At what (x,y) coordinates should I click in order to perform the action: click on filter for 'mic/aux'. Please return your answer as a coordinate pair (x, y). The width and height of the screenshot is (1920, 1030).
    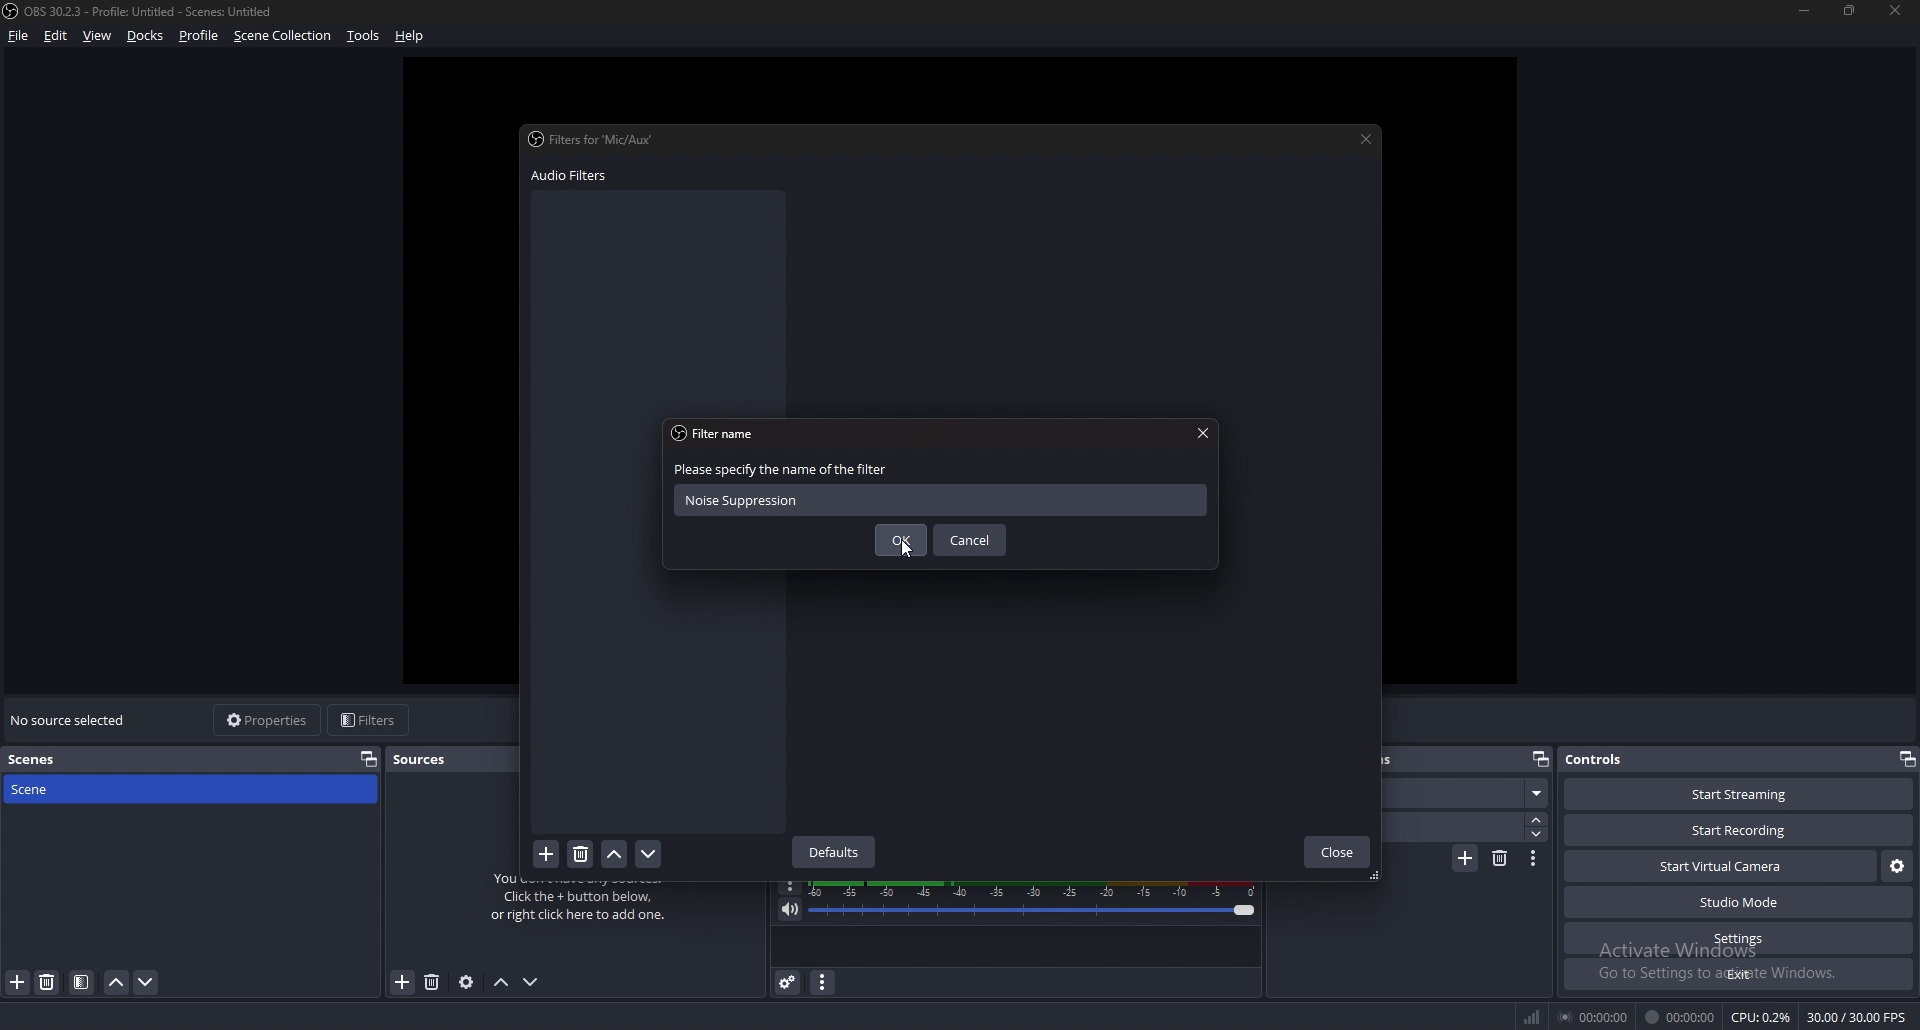
    Looking at the image, I should click on (596, 141).